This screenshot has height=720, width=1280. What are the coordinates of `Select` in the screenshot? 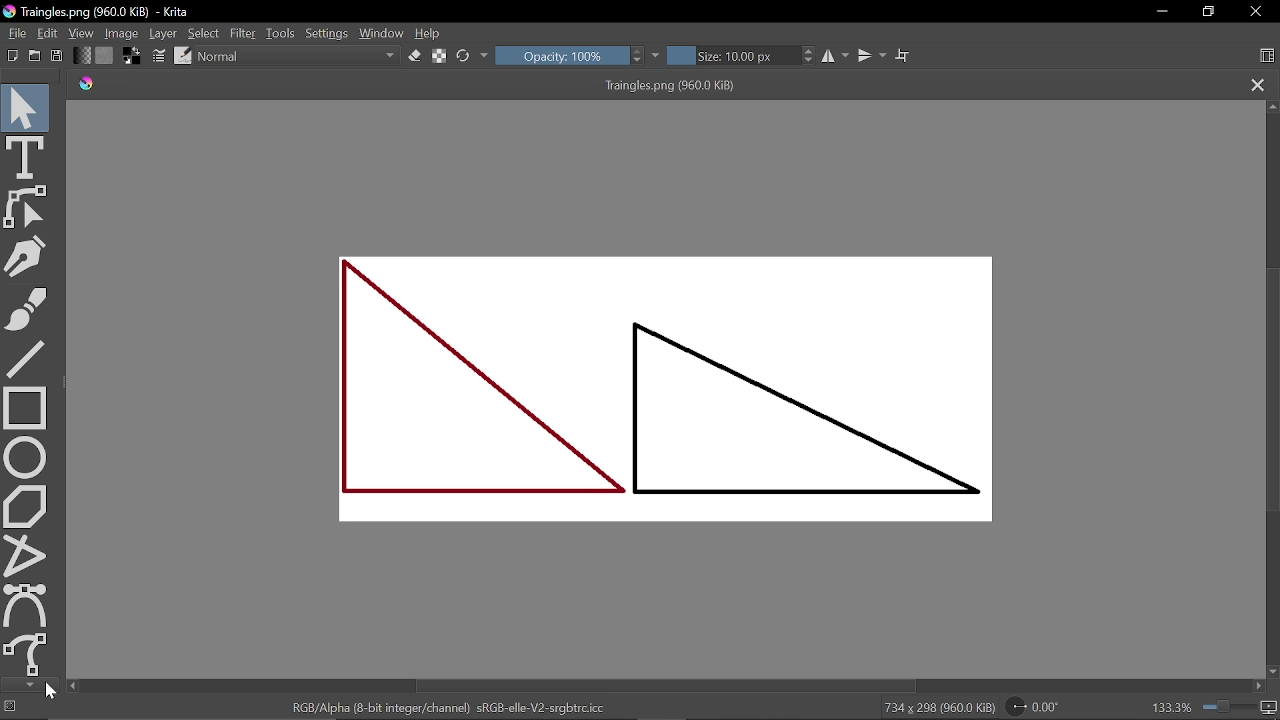 It's located at (203, 34).